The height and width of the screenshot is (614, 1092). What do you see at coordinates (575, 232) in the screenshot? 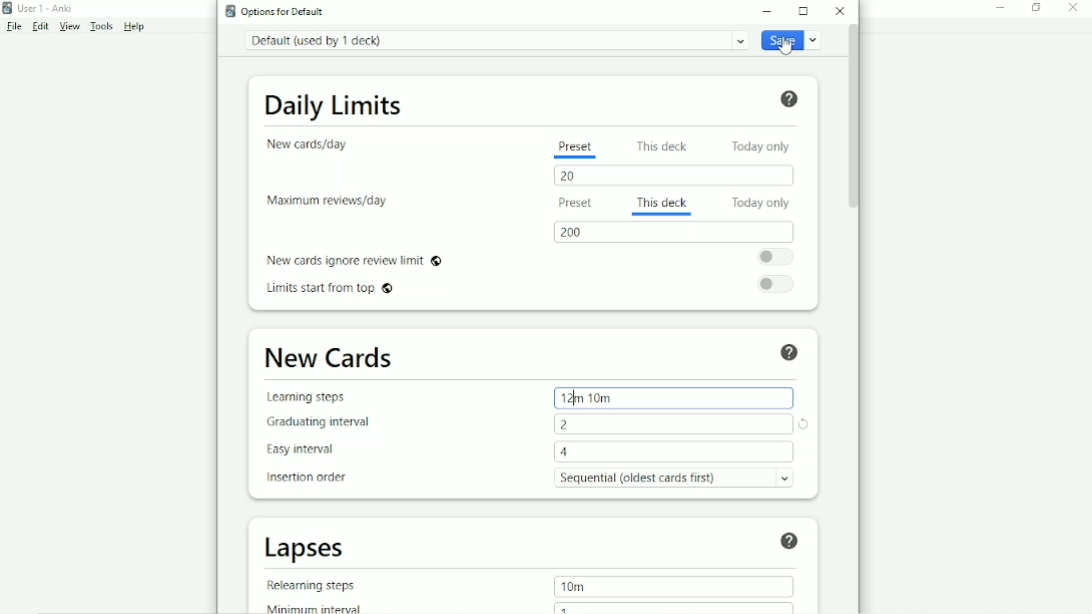
I see `200` at bounding box center [575, 232].